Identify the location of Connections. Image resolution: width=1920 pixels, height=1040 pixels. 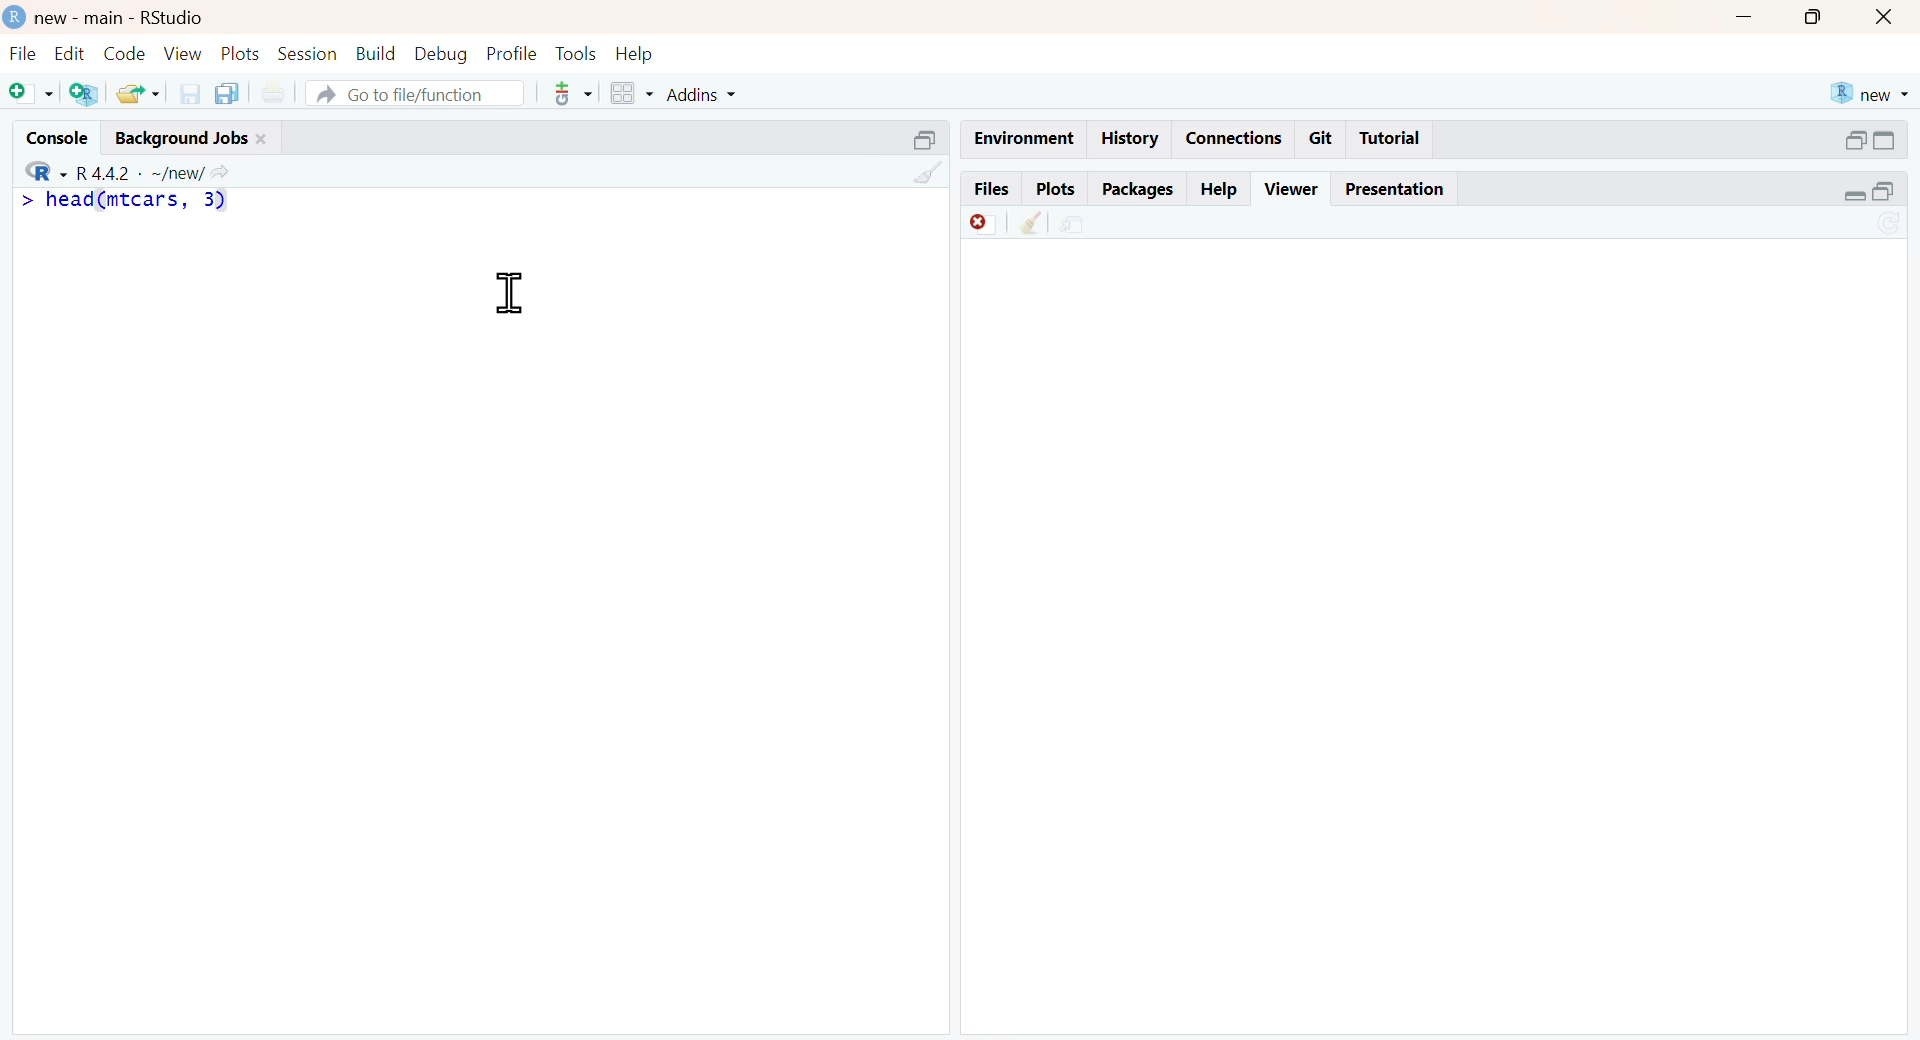
(1231, 136).